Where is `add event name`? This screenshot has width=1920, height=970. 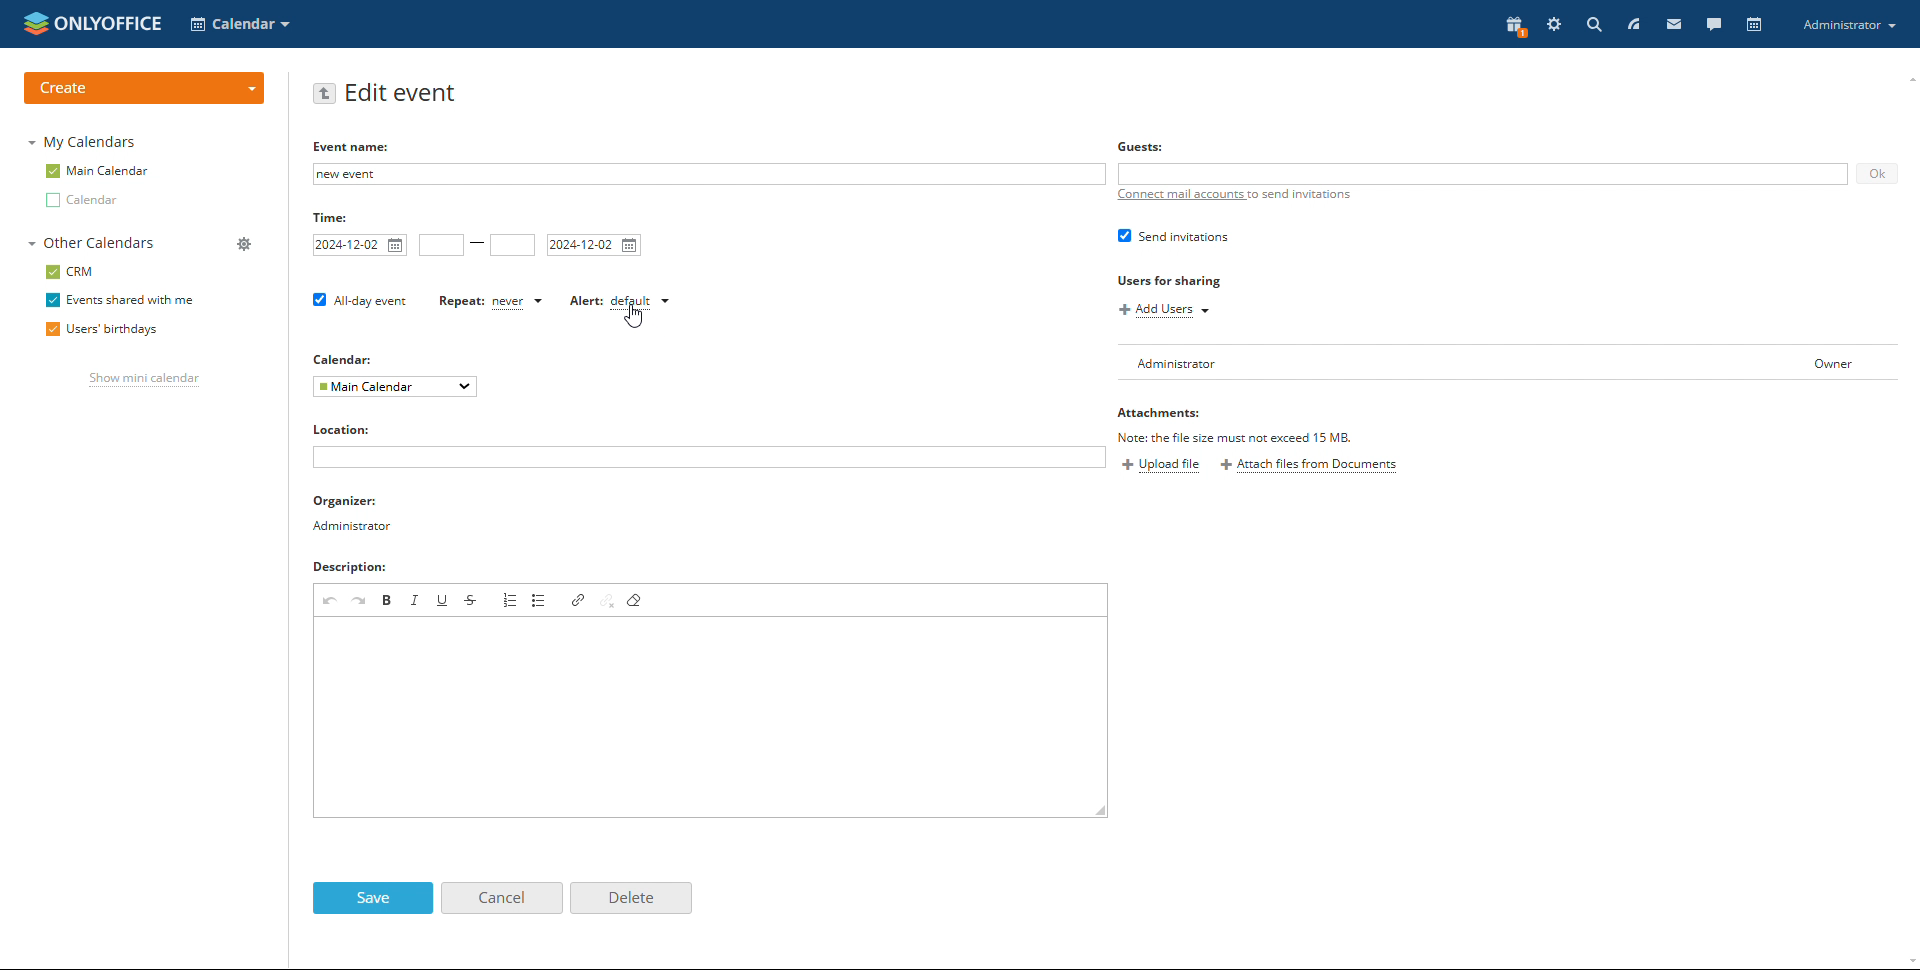 add event name is located at coordinates (710, 175).